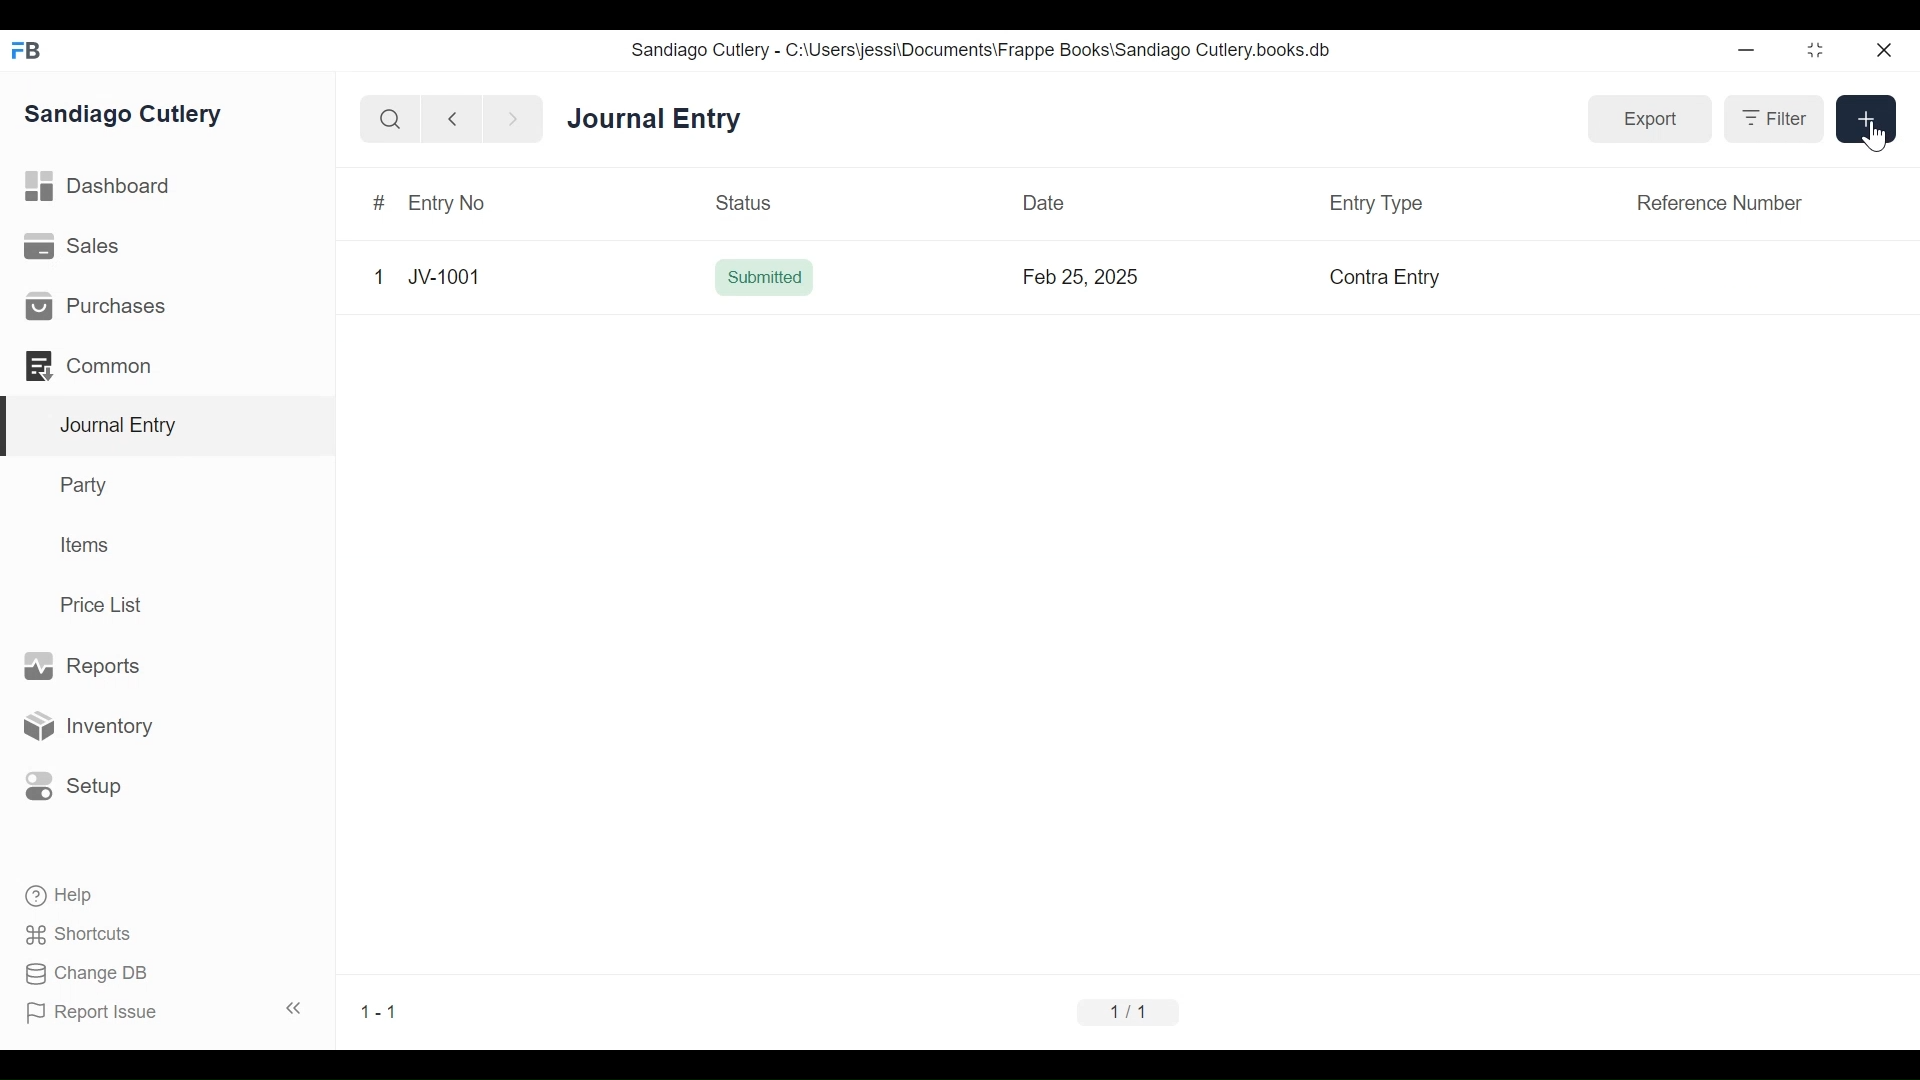  Describe the element at coordinates (391, 119) in the screenshot. I see `Search` at that location.